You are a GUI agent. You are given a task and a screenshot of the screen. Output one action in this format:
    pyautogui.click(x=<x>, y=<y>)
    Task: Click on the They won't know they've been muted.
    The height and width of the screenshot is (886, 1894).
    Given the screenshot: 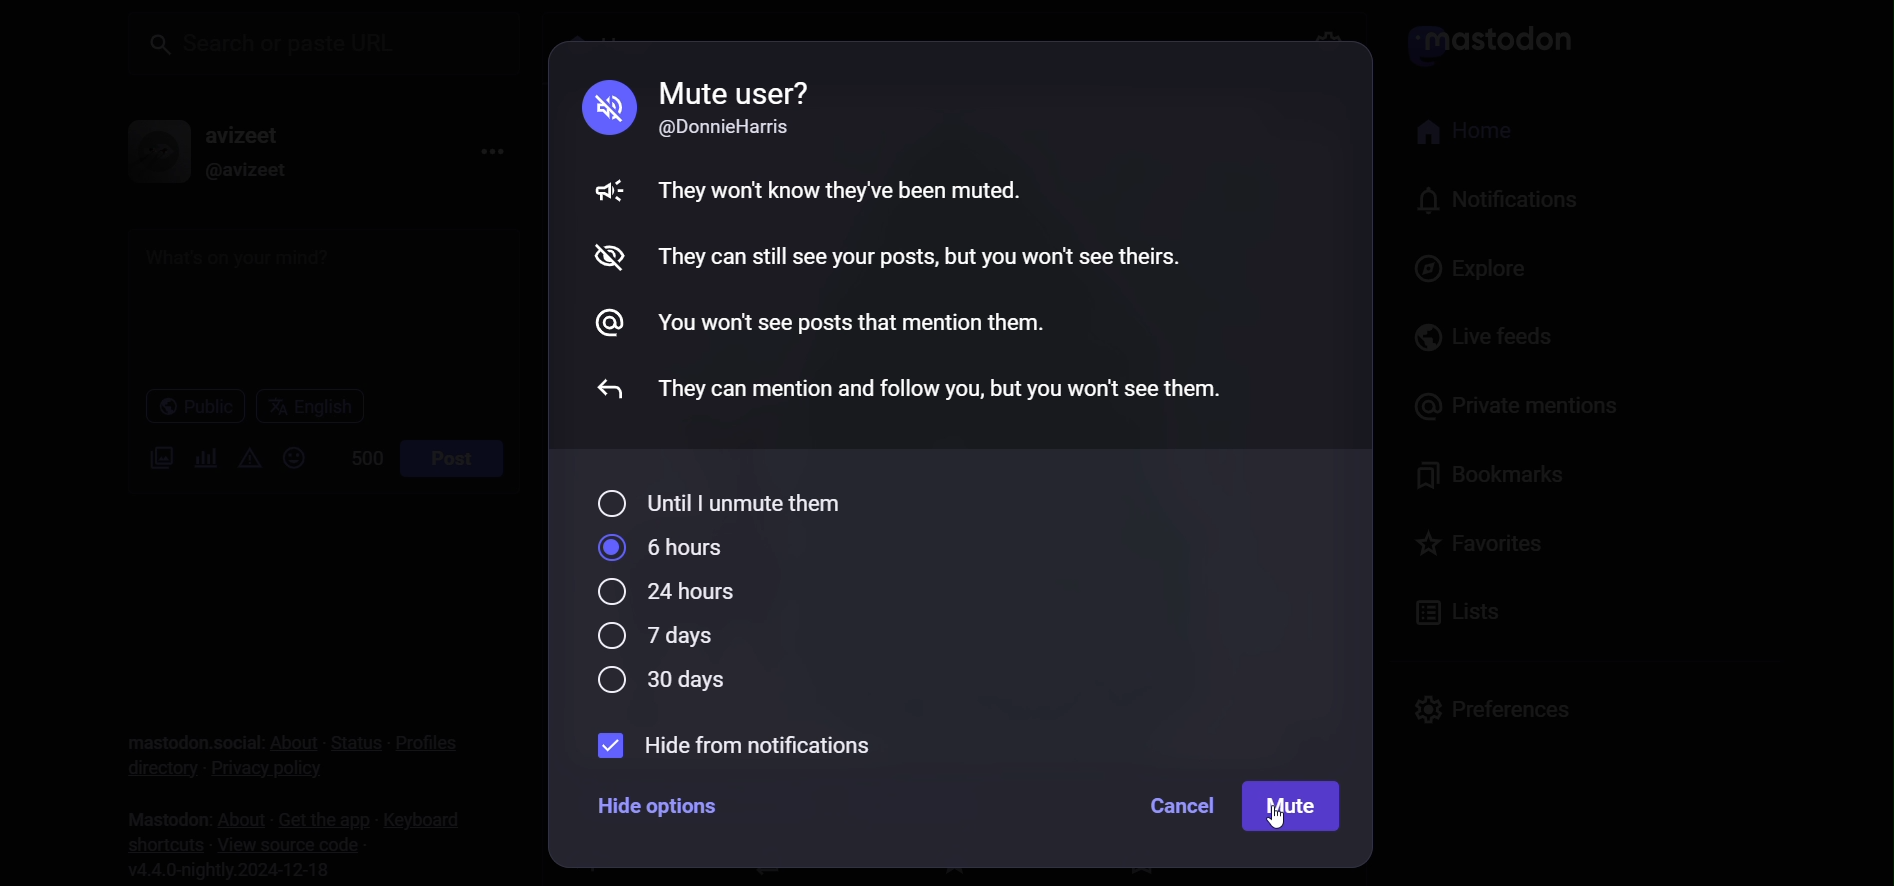 What is the action you would take?
    pyautogui.click(x=844, y=188)
    